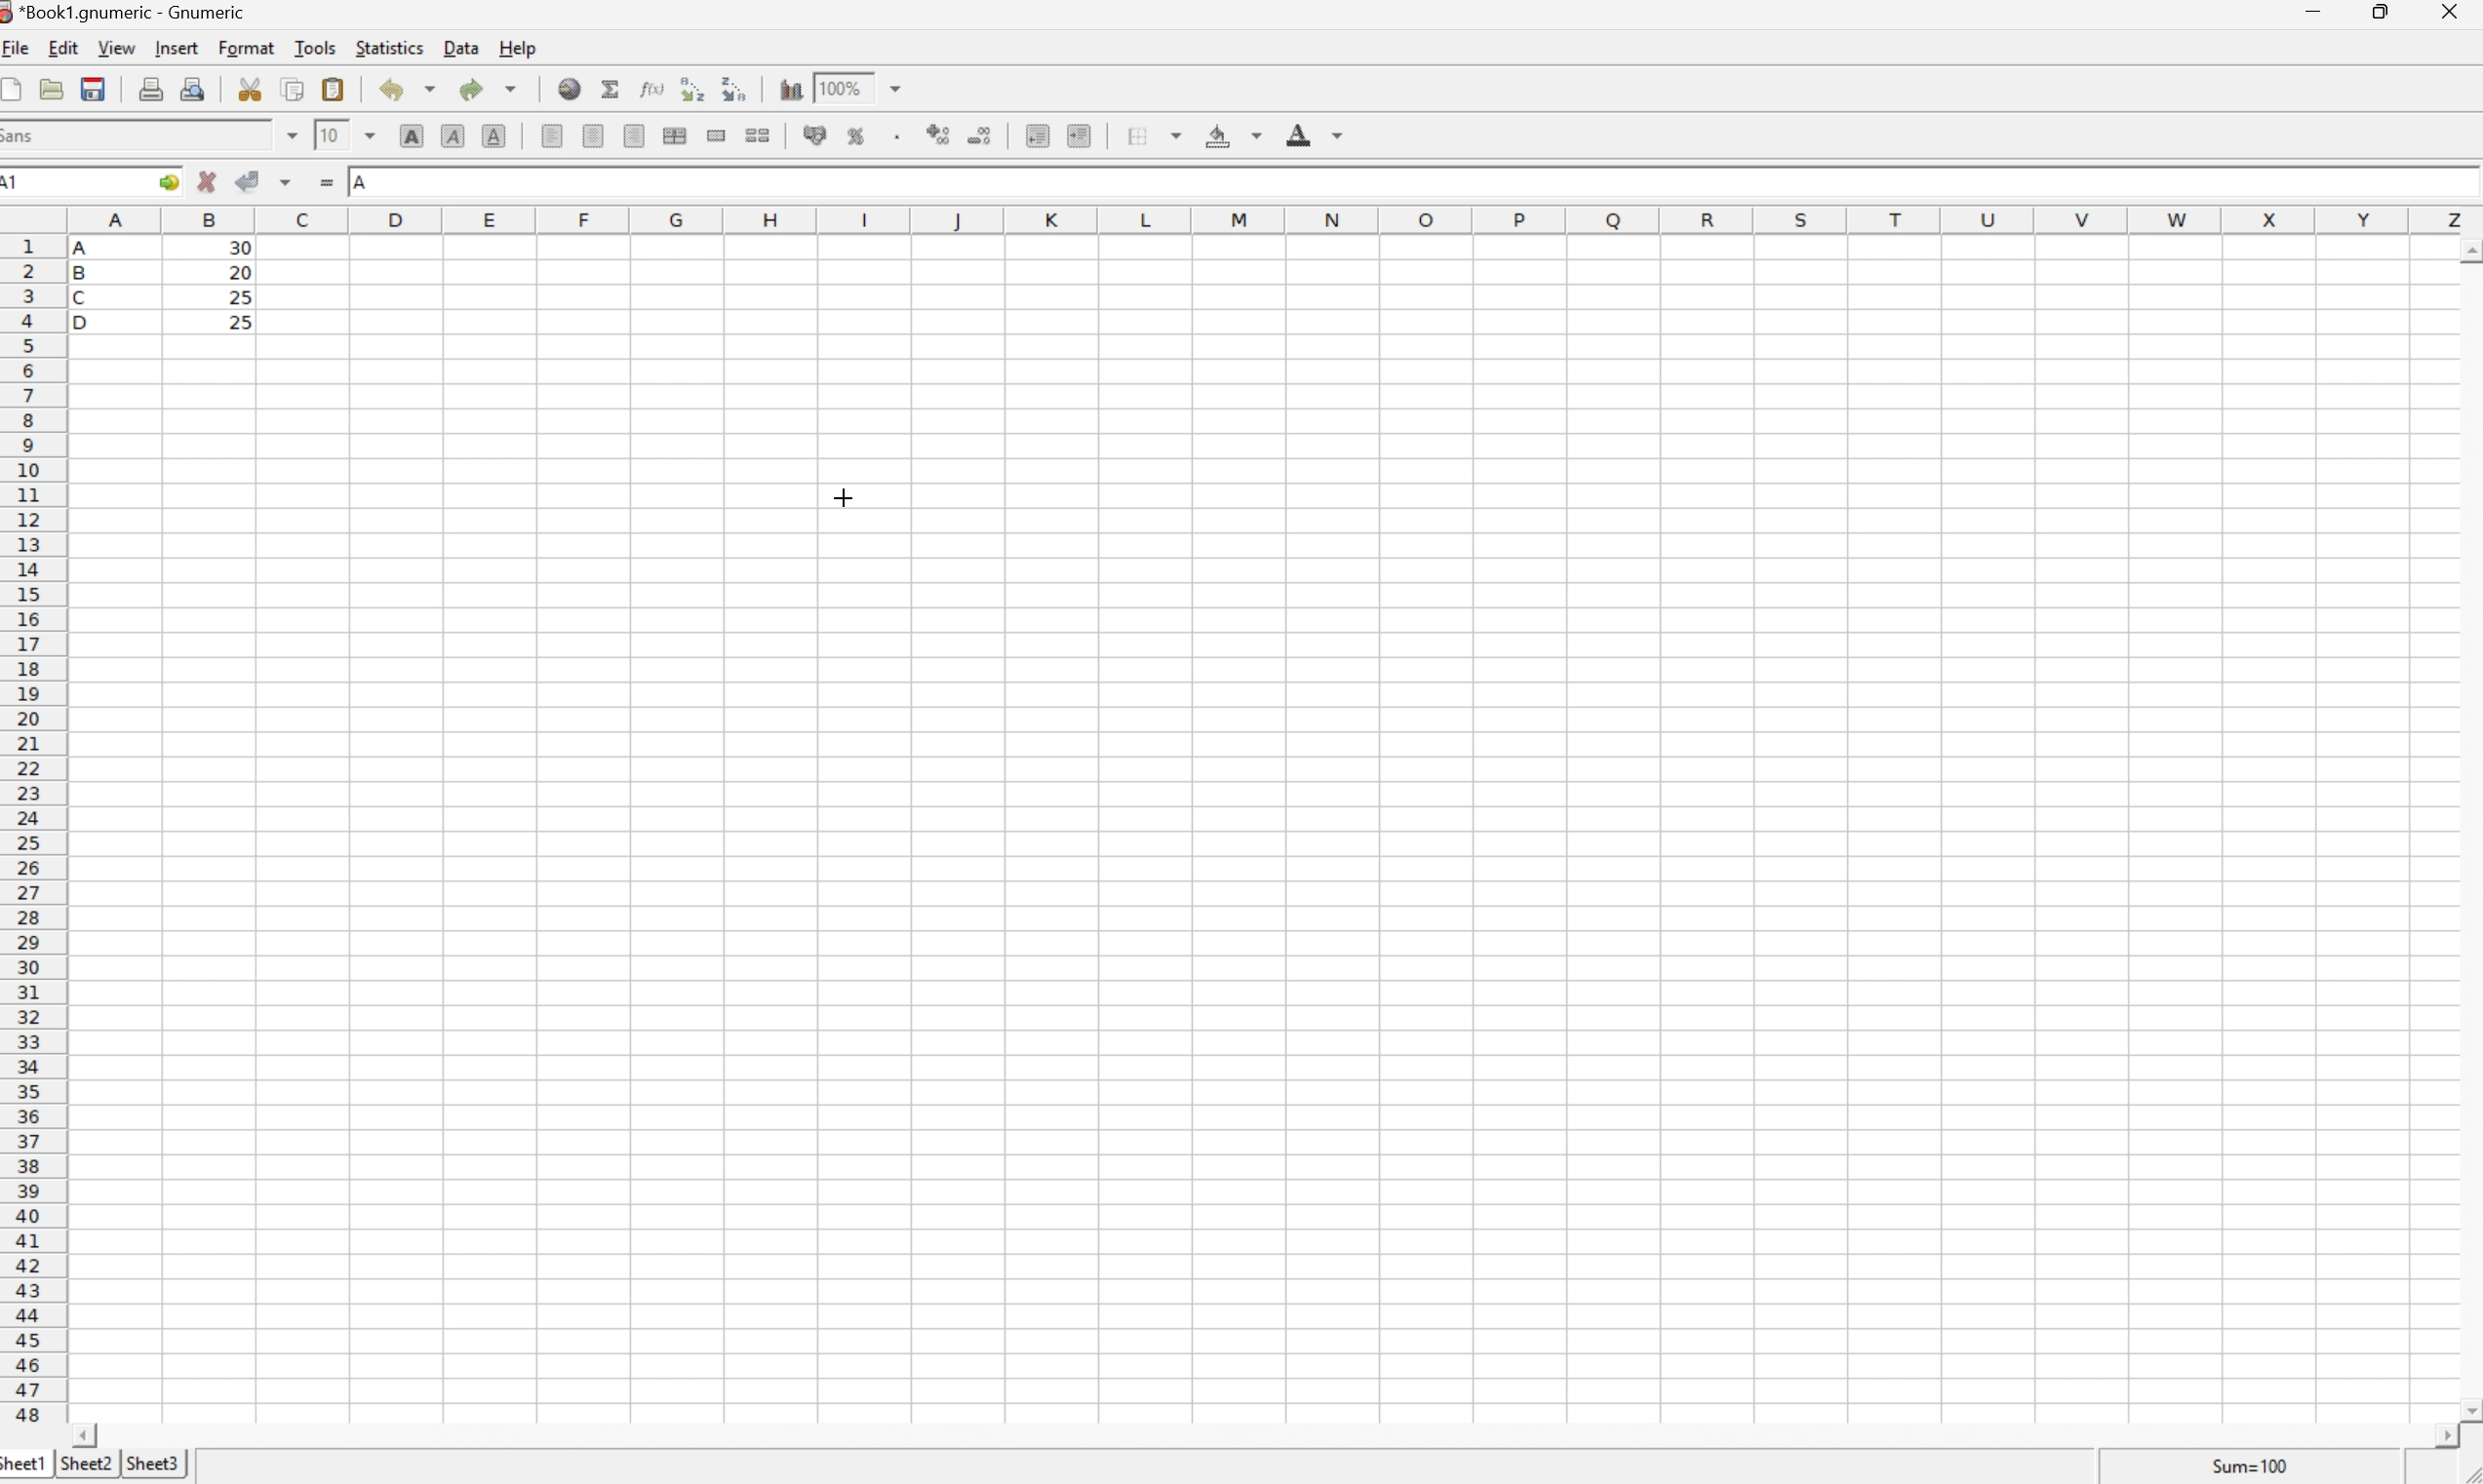  Describe the element at coordinates (207, 180) in the screenshot. I see `Cancel changes` at that location.